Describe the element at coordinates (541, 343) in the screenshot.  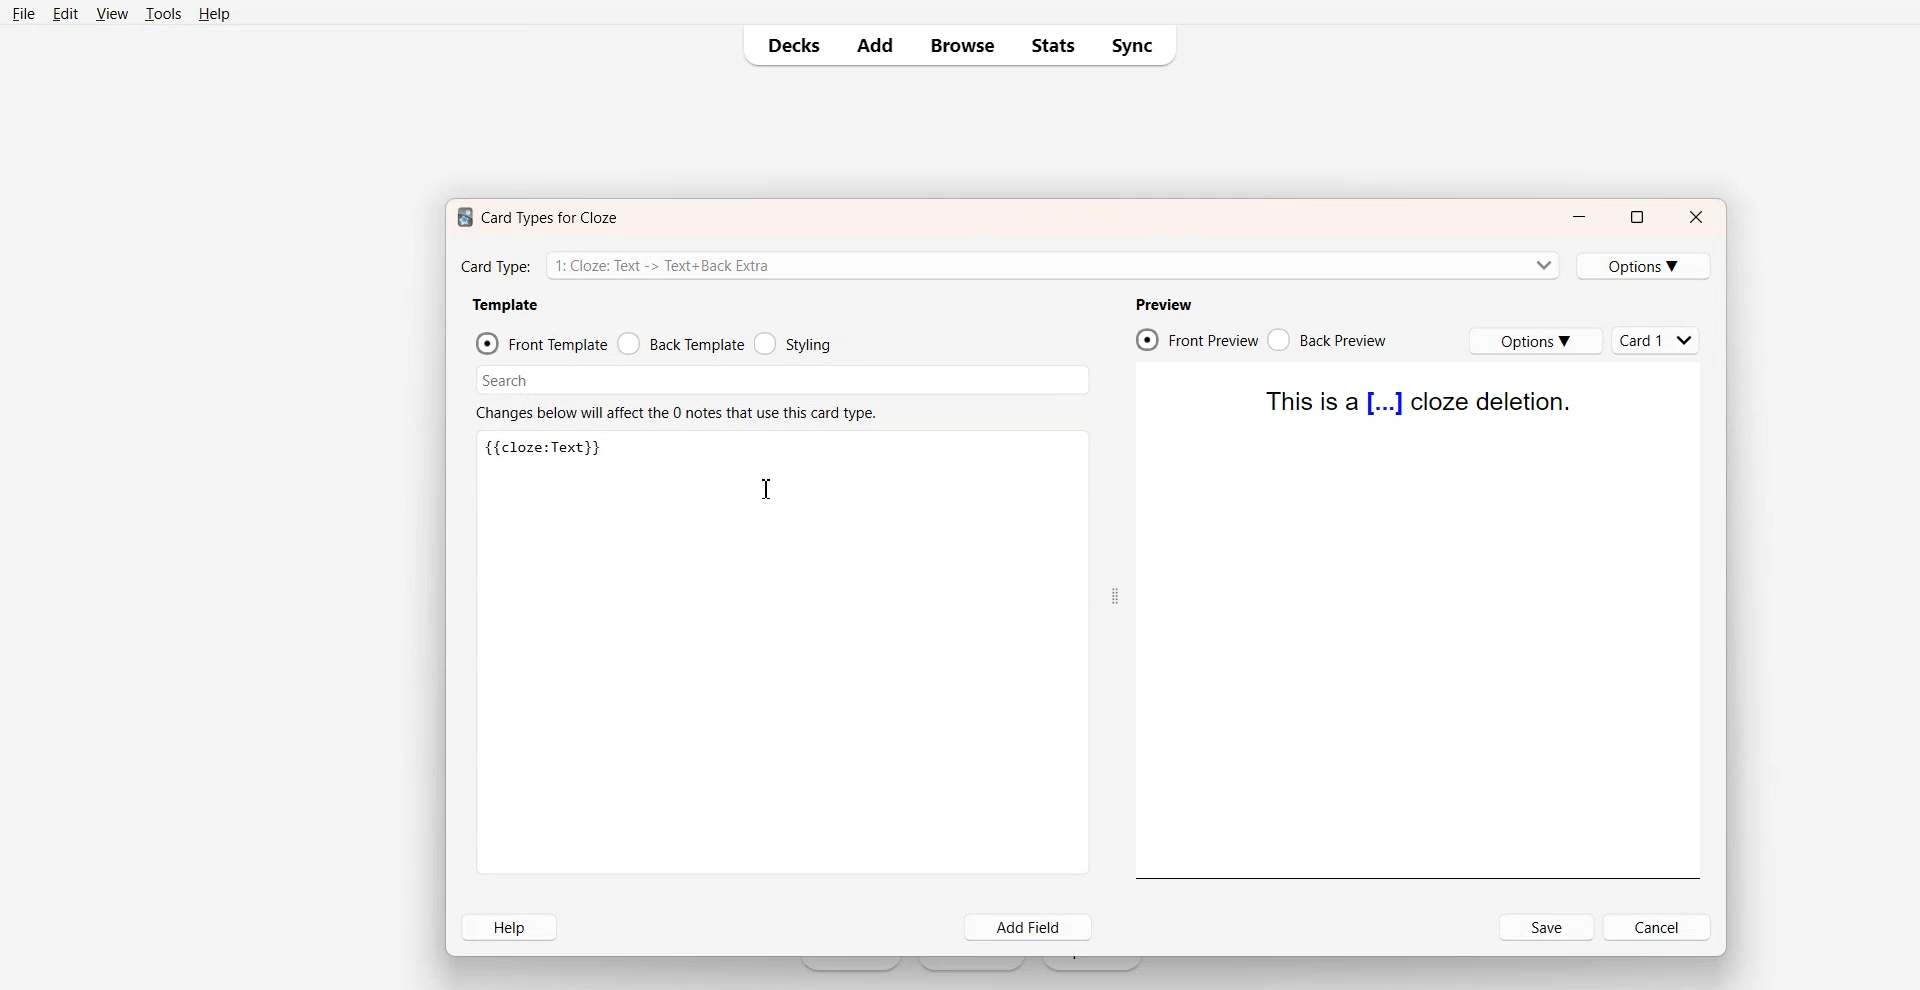
I see `Front Template` at that location.